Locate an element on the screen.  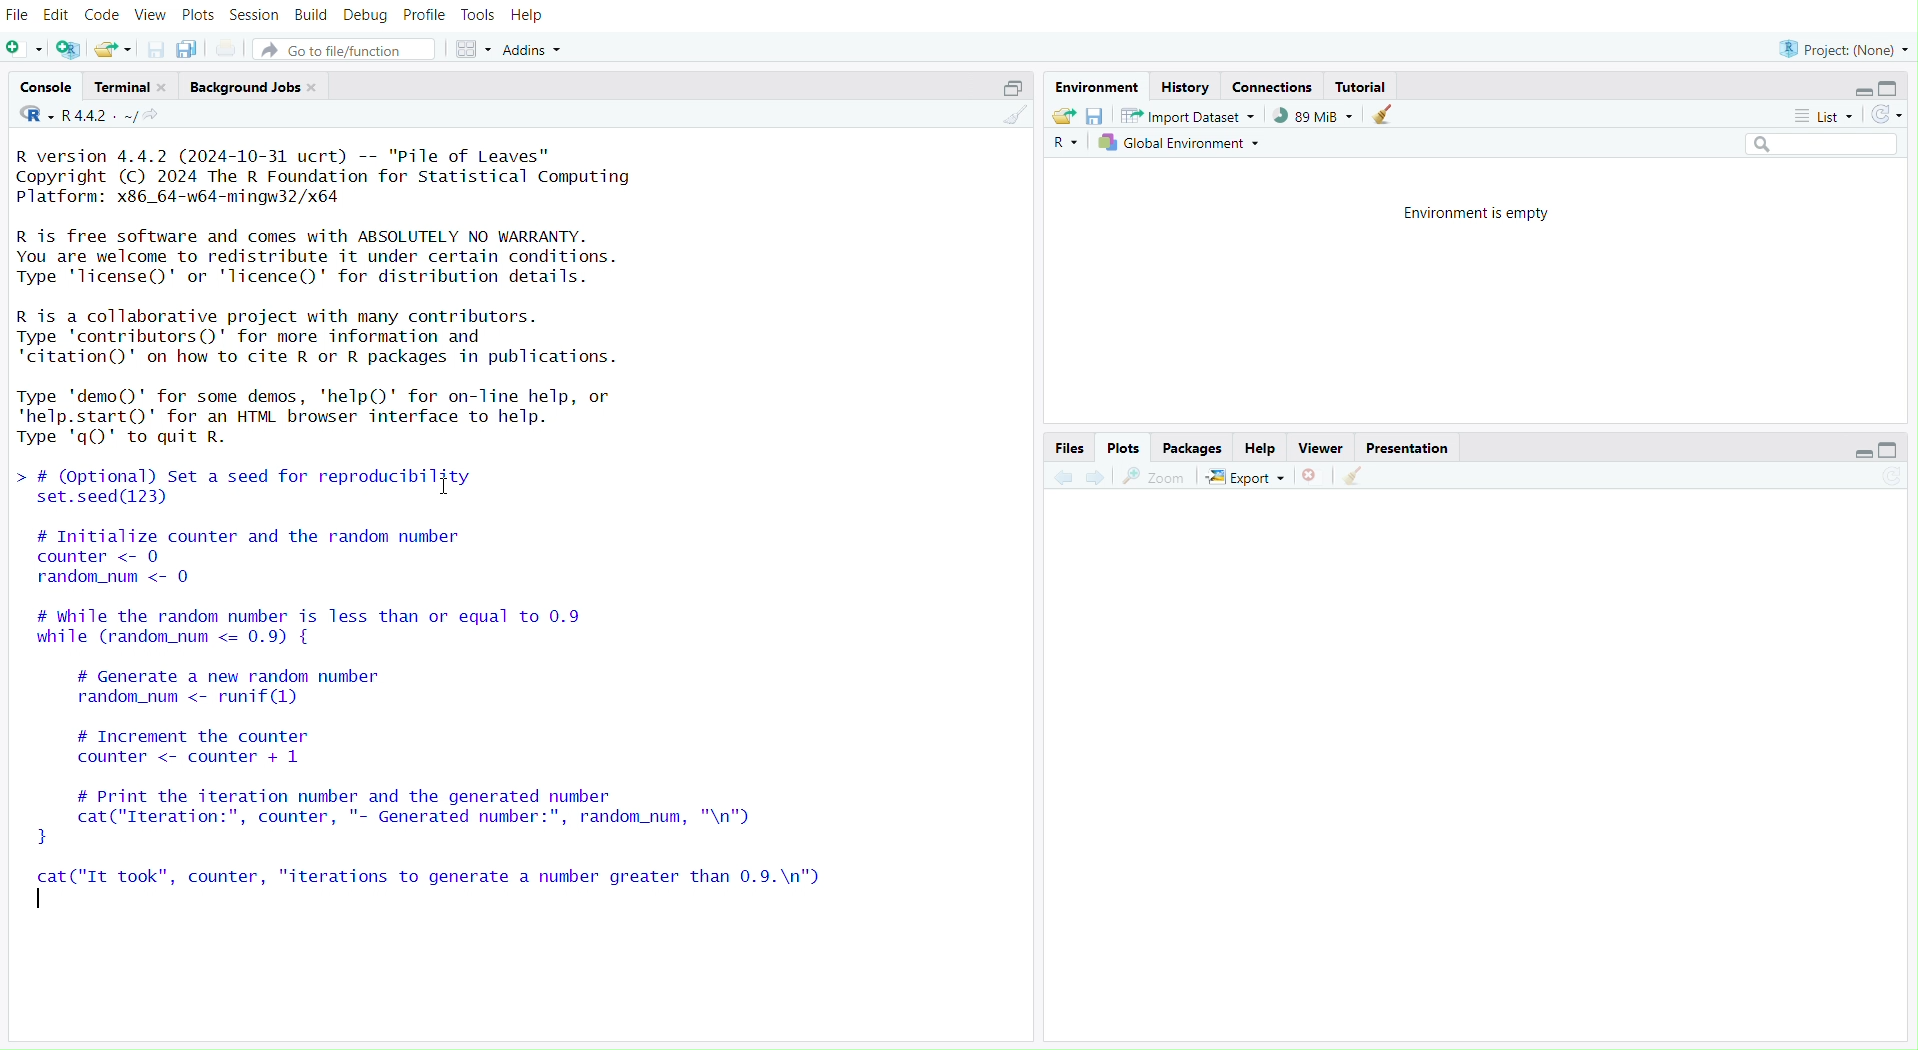
Create a project is located at coordinates (67, 46).